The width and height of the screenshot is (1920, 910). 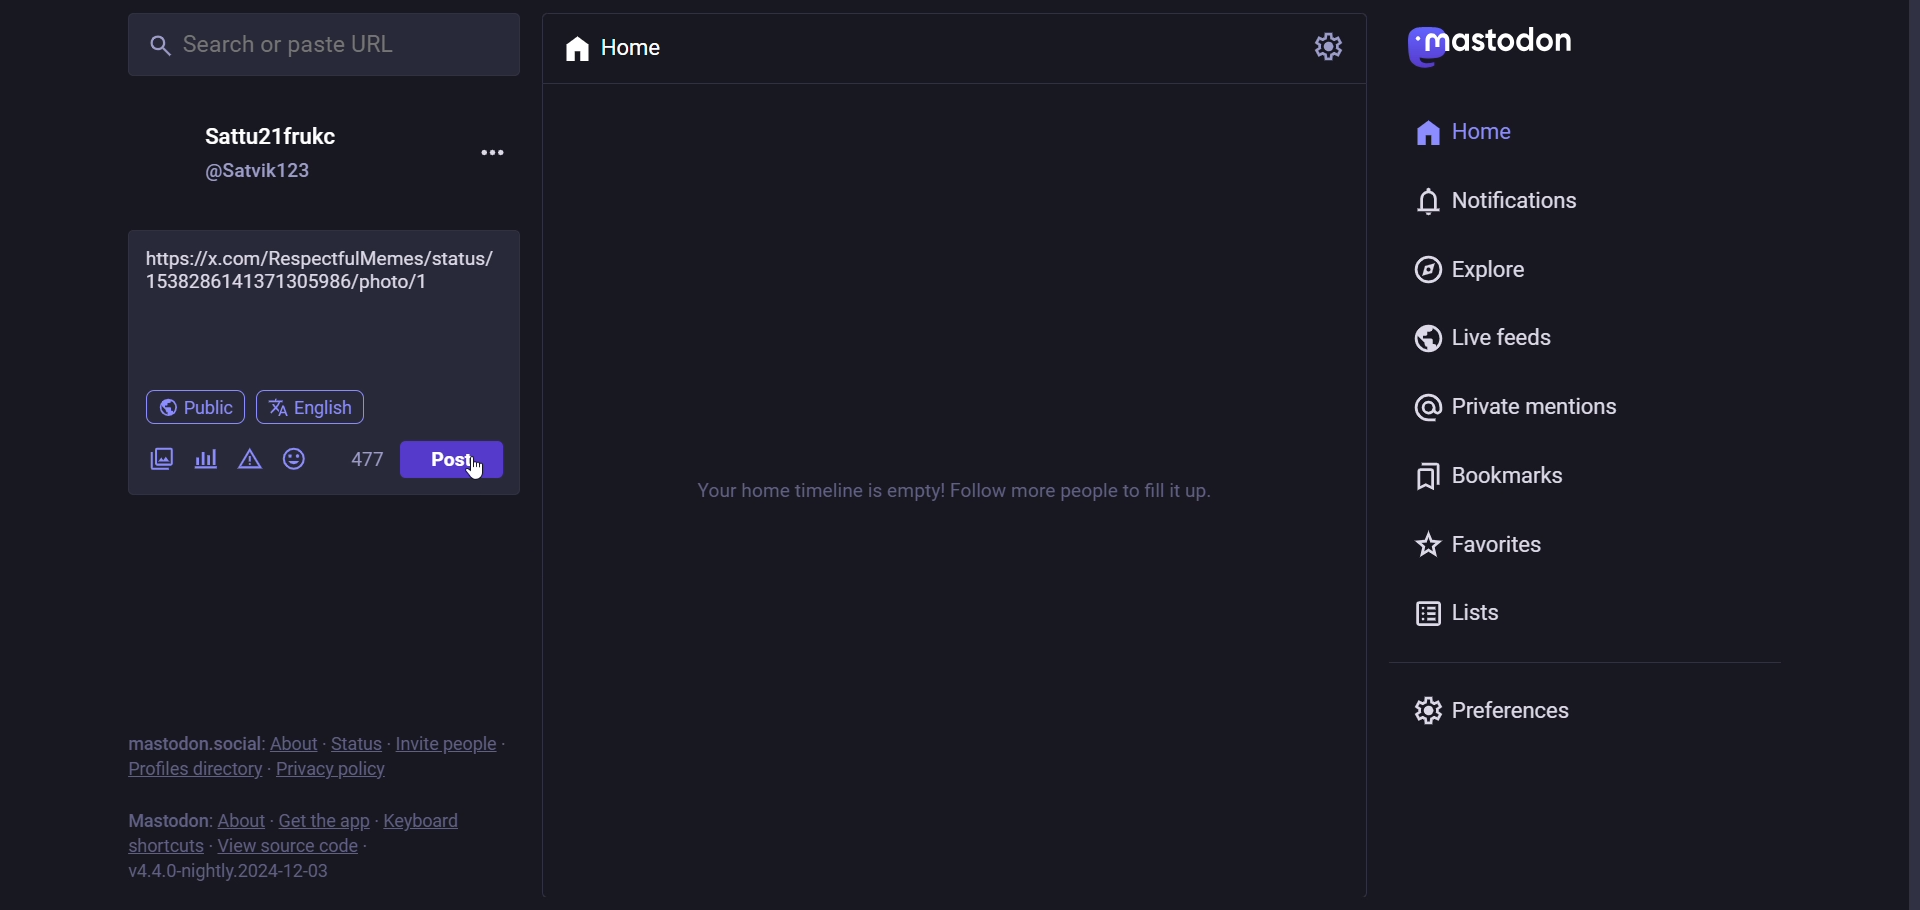 What do you see at coordinates (1325, 47) in the screenshot?
I see `seetting` at bounding box center [1325, 47].